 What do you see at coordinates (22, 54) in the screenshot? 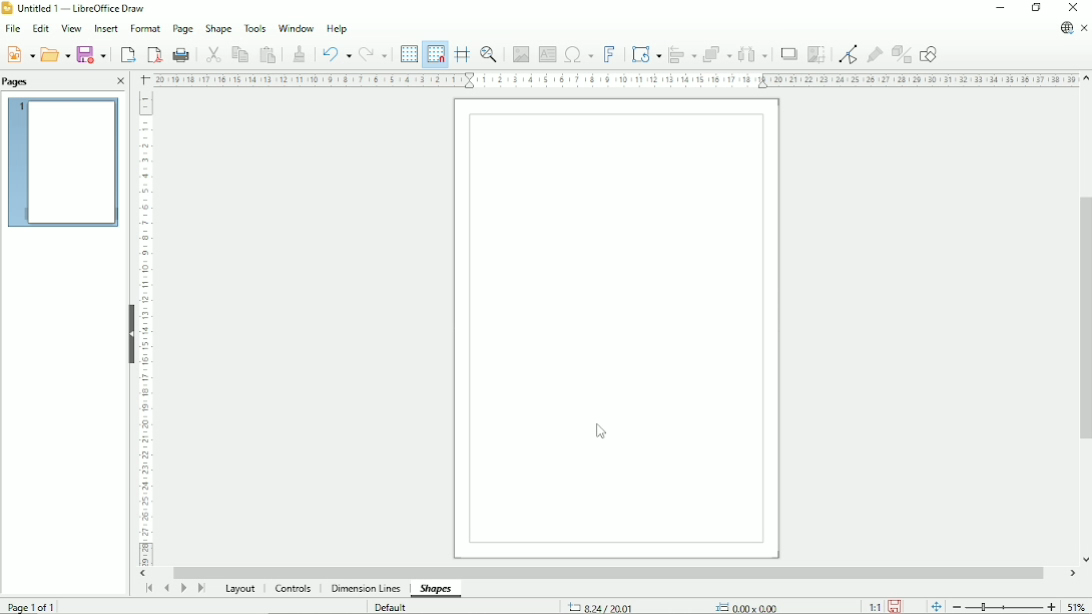
I see `New` at bounding box center [22, 54].